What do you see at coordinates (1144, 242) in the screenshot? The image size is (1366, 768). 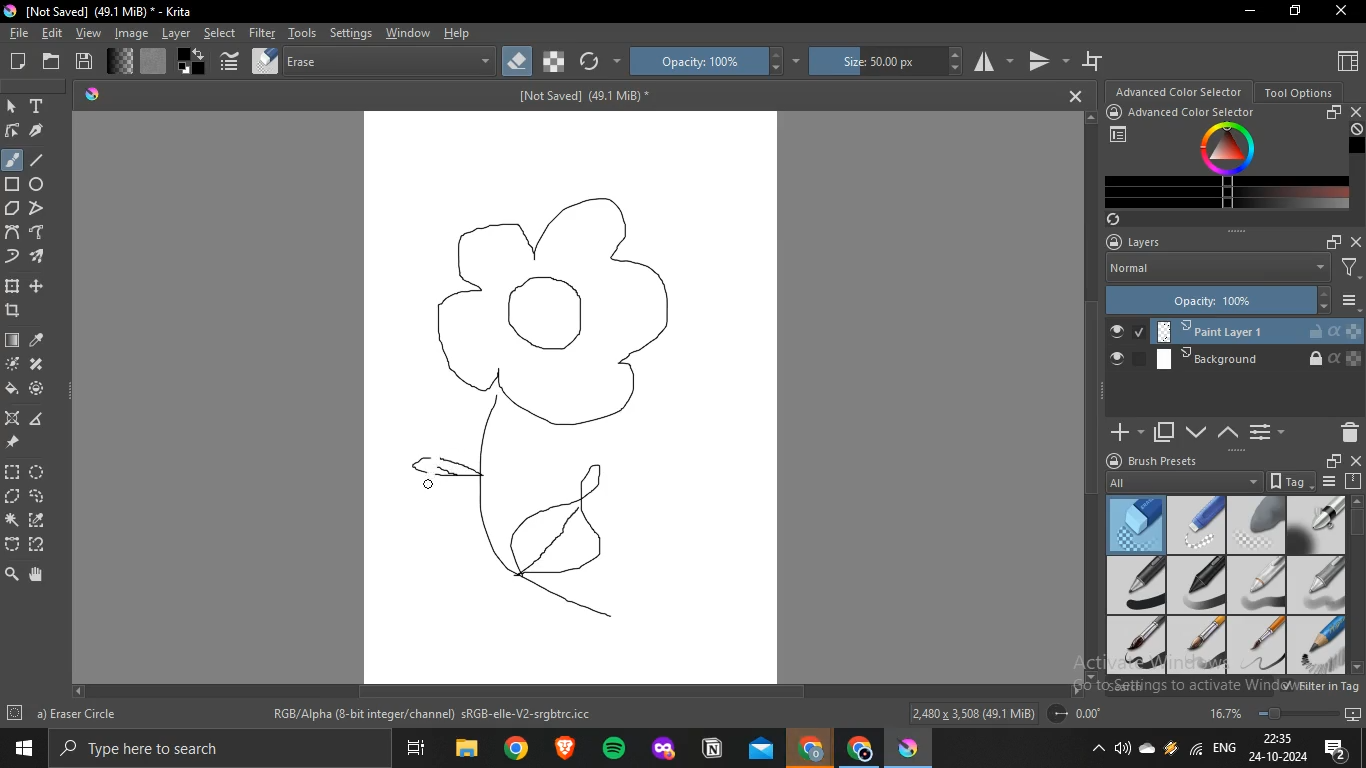 I see `layers` at bounding box center [1144, 242].